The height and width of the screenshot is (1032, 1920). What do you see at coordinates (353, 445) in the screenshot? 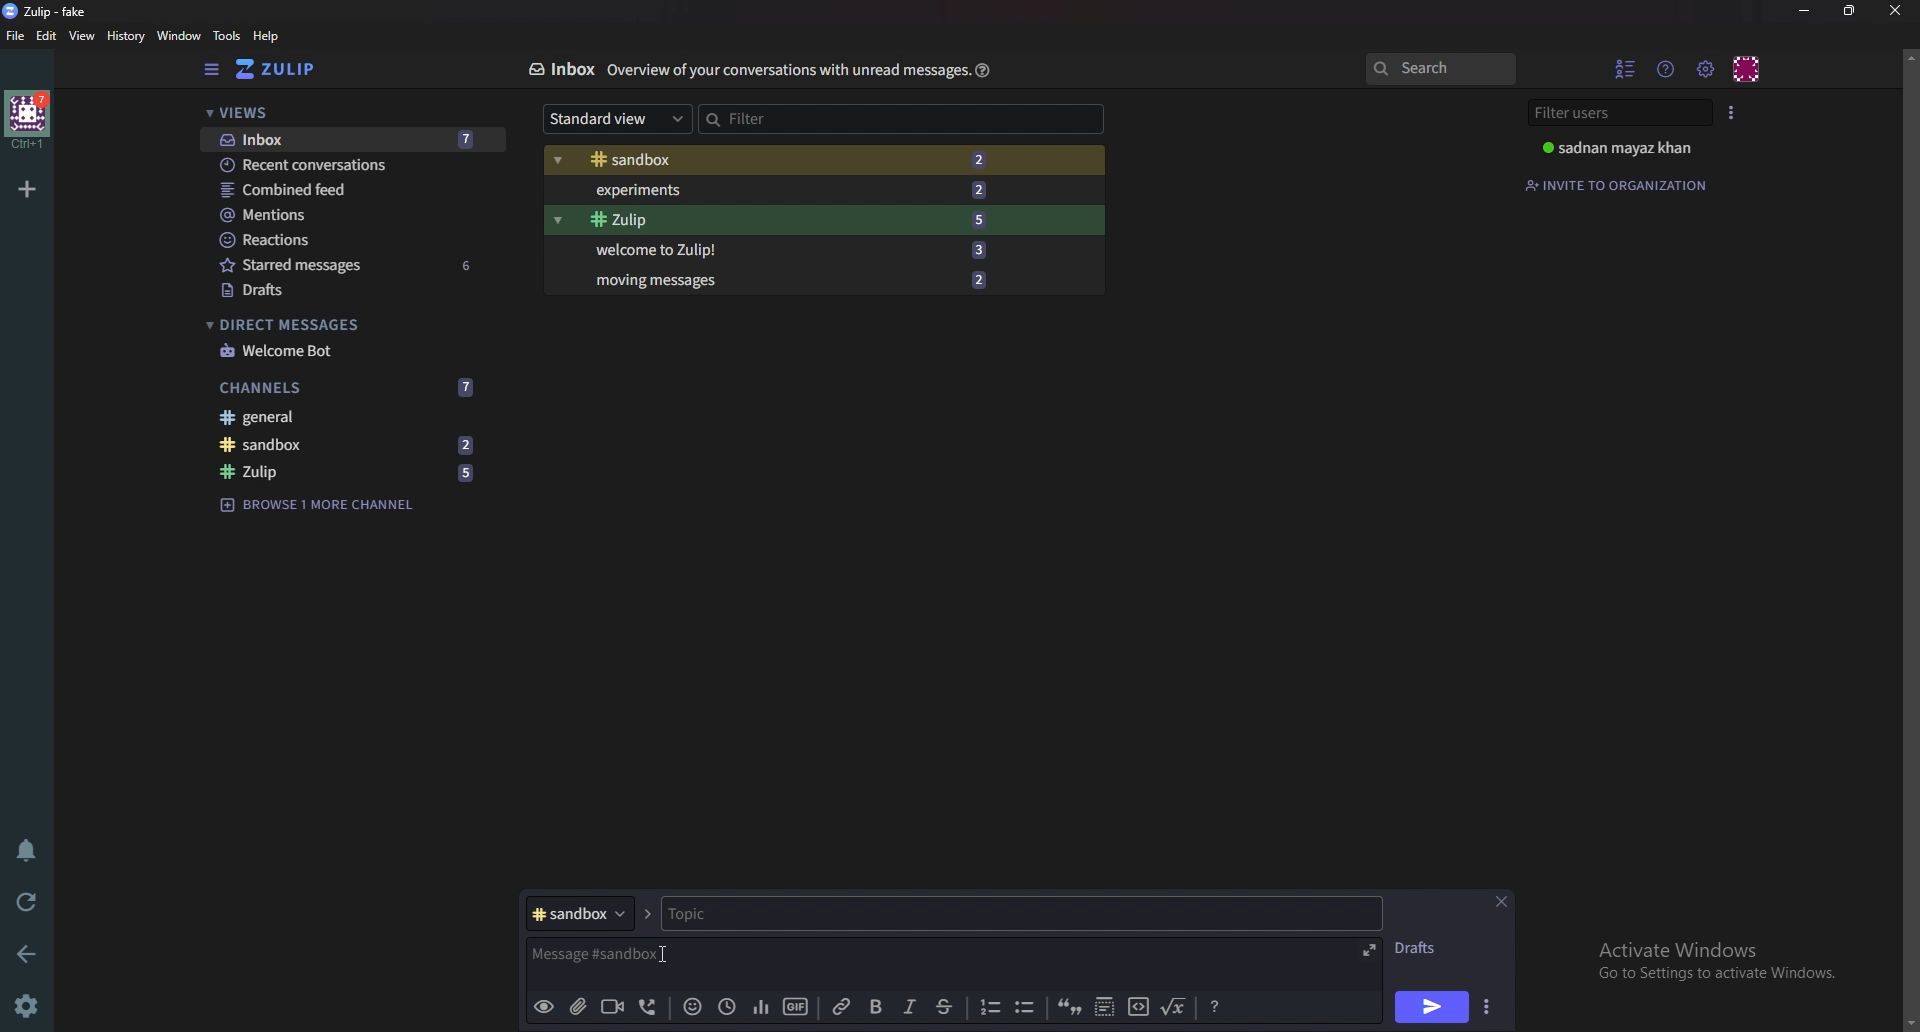
I see `sandbox` at bounding box center [353, 445].